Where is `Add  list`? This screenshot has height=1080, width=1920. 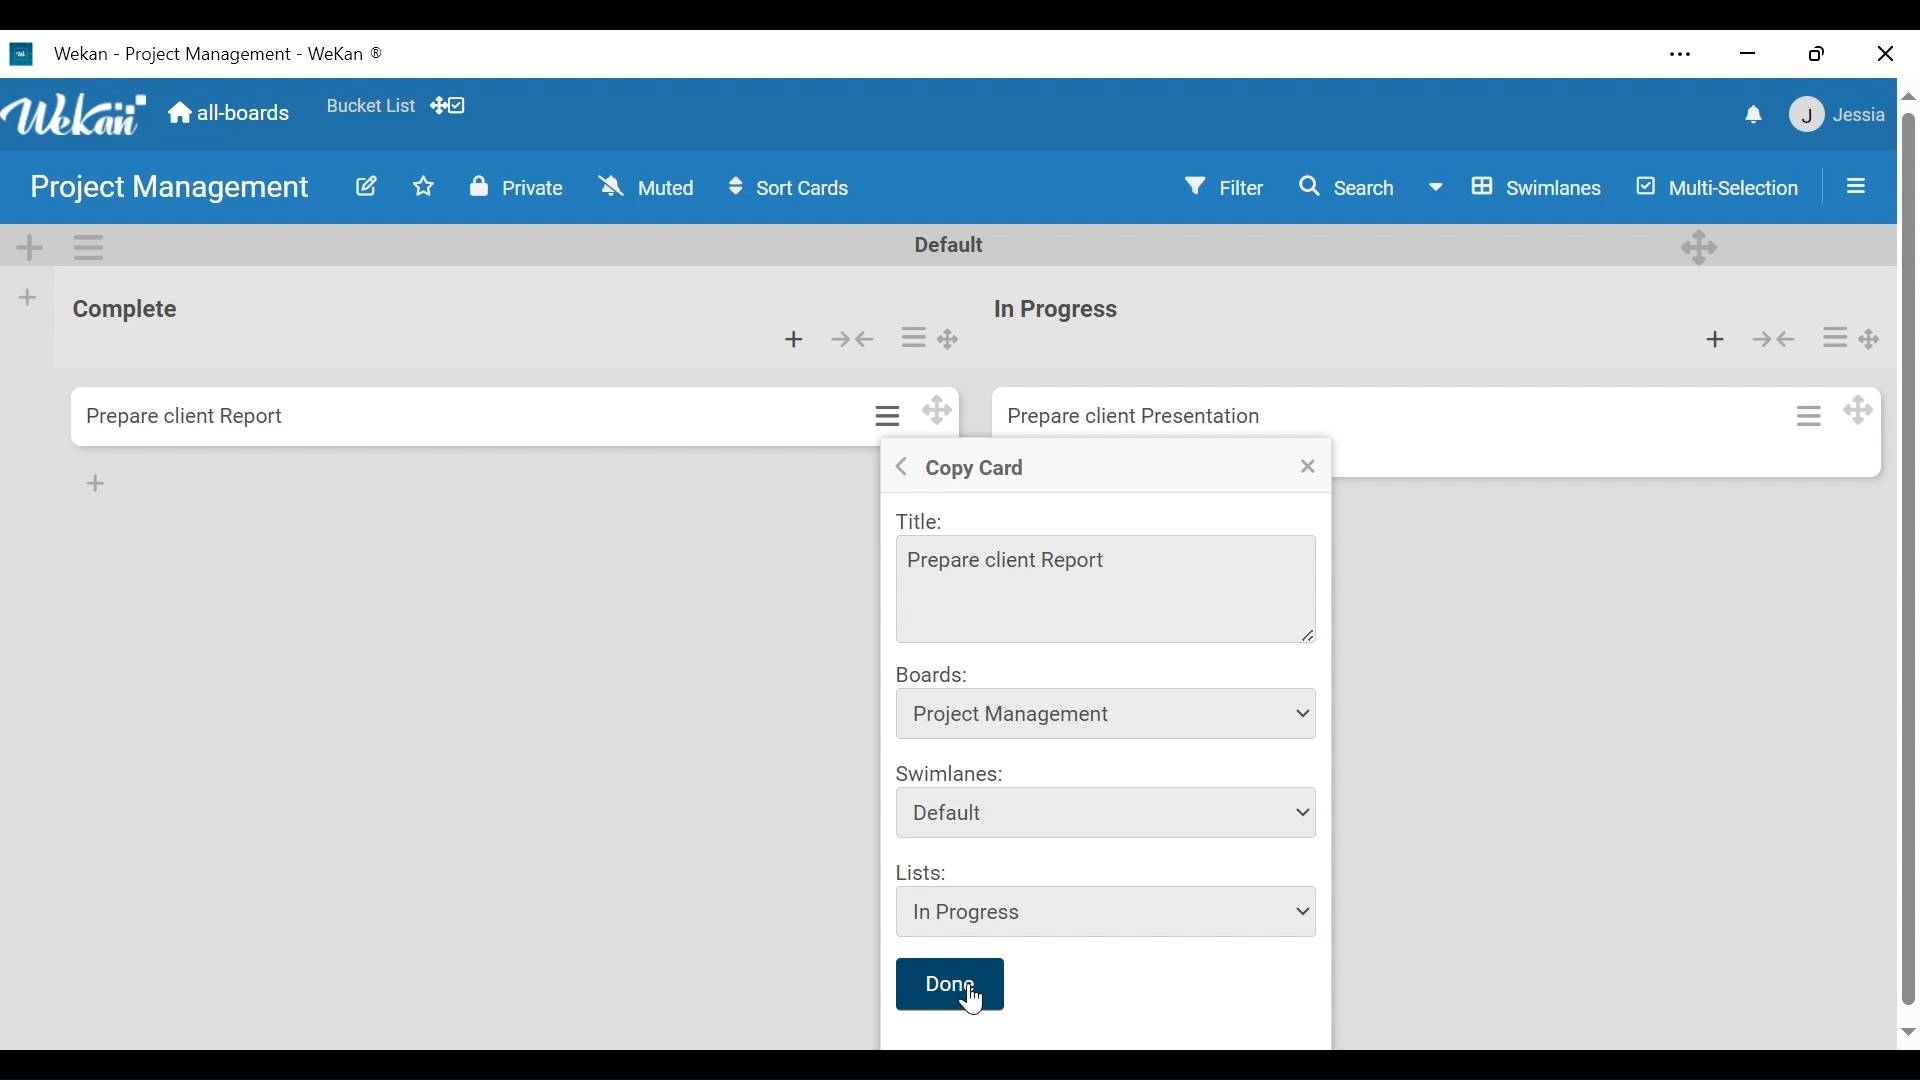
Add  list is located at coordinates (26, 298).